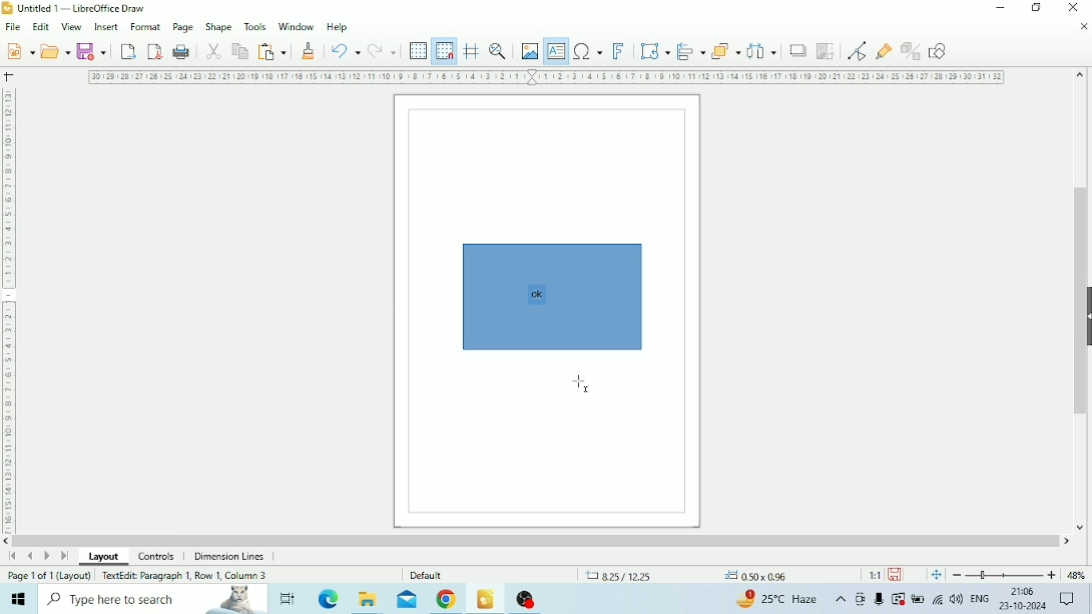  I want to click on Tools, so click(255, 26).